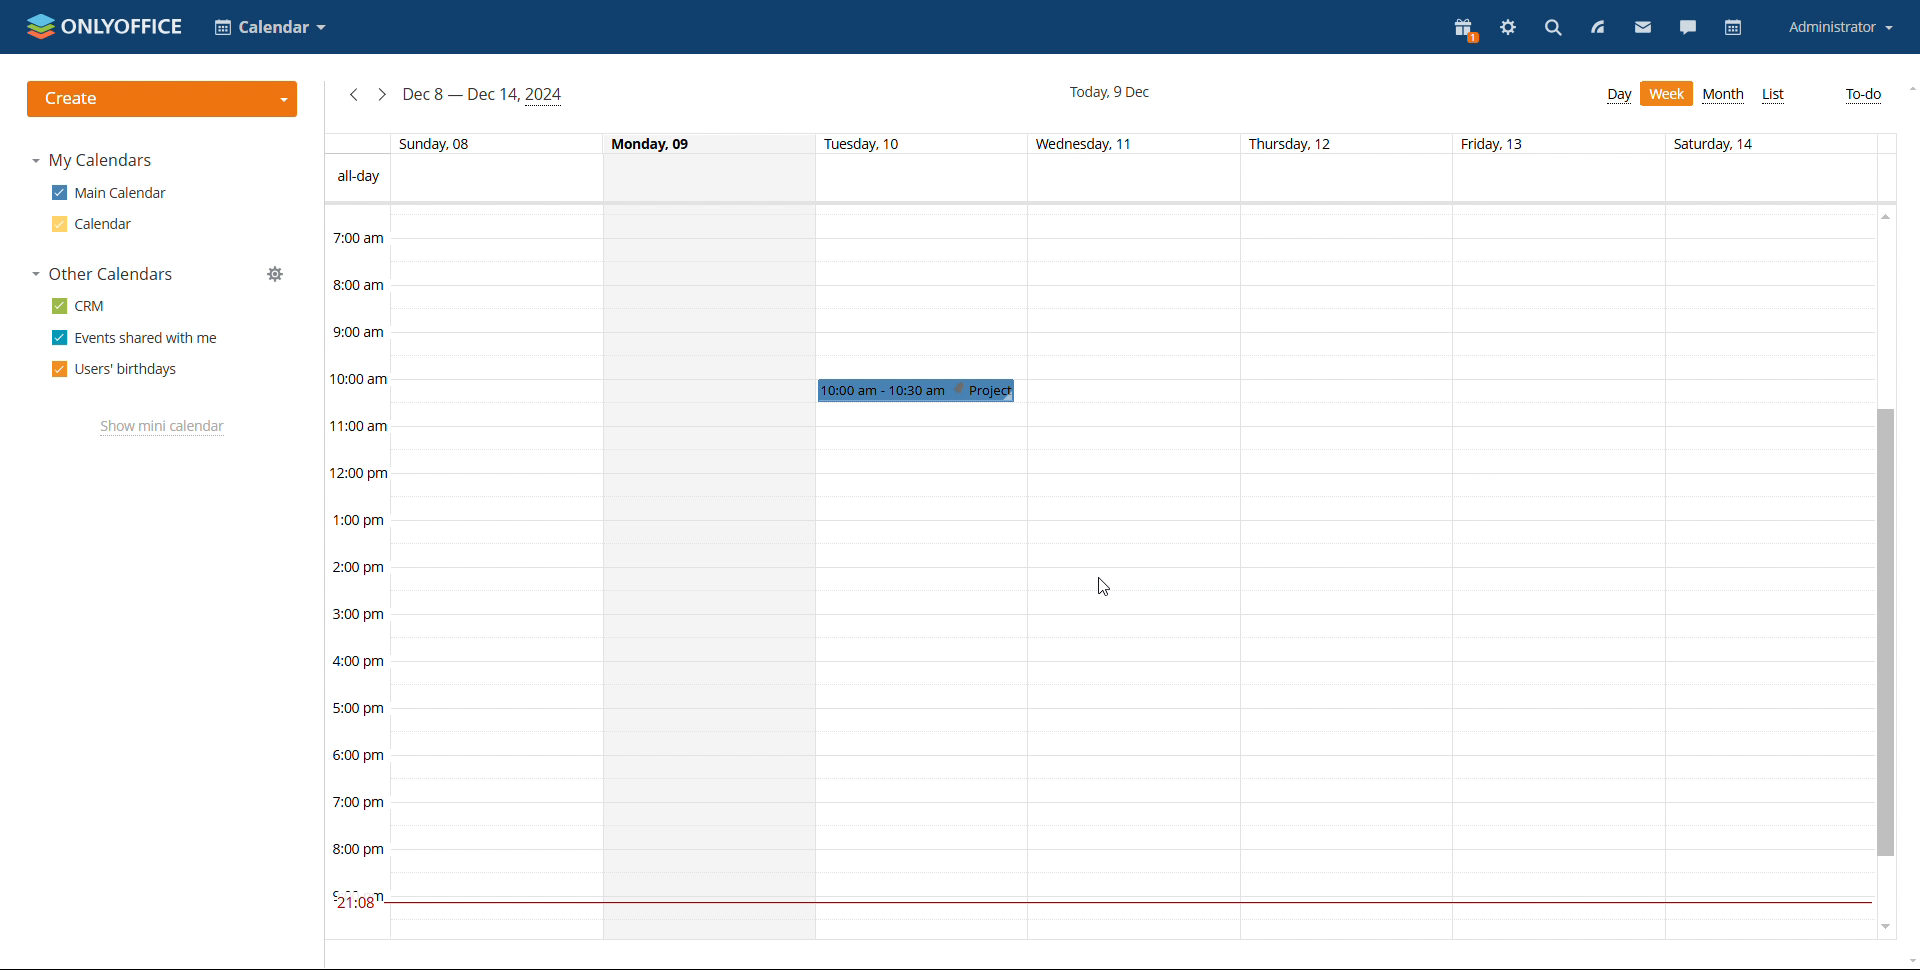 This screenshot has height=970, width=1920. Describe the element at coordinates (106, 26) in the screenshot. I see `onlyoffice` at that location.